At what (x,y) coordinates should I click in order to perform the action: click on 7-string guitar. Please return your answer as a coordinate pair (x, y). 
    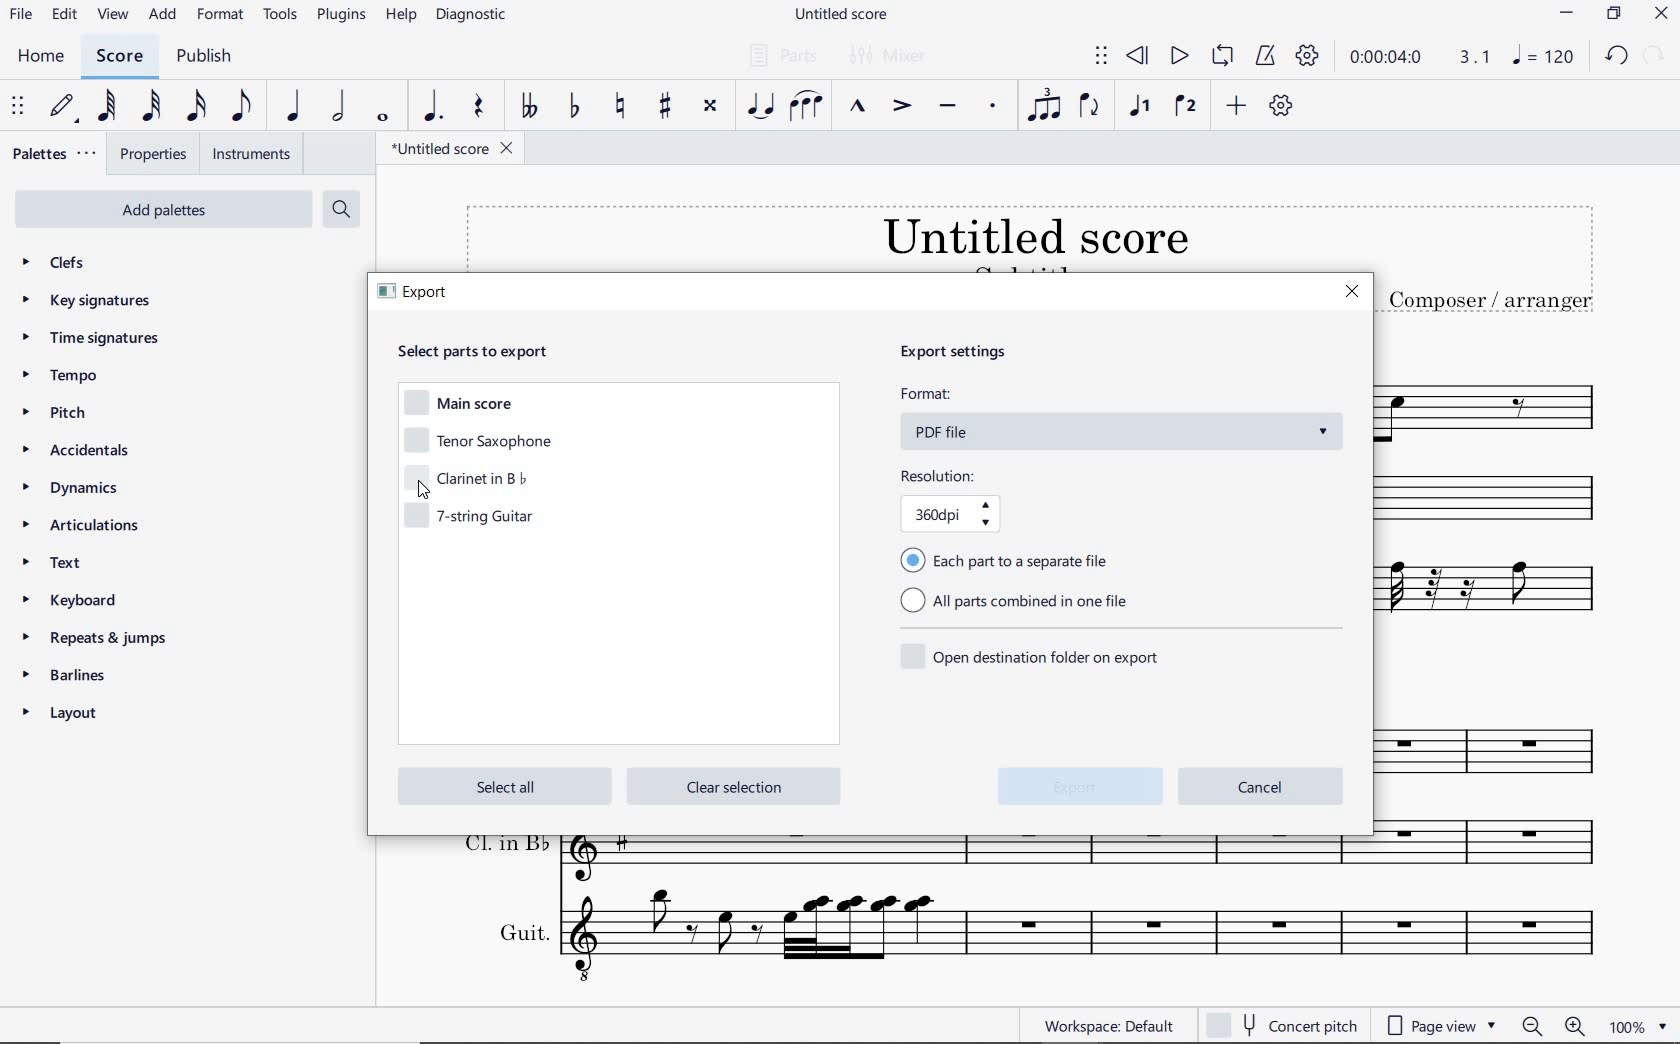
    Looking at the image, I should click on (477, 519).